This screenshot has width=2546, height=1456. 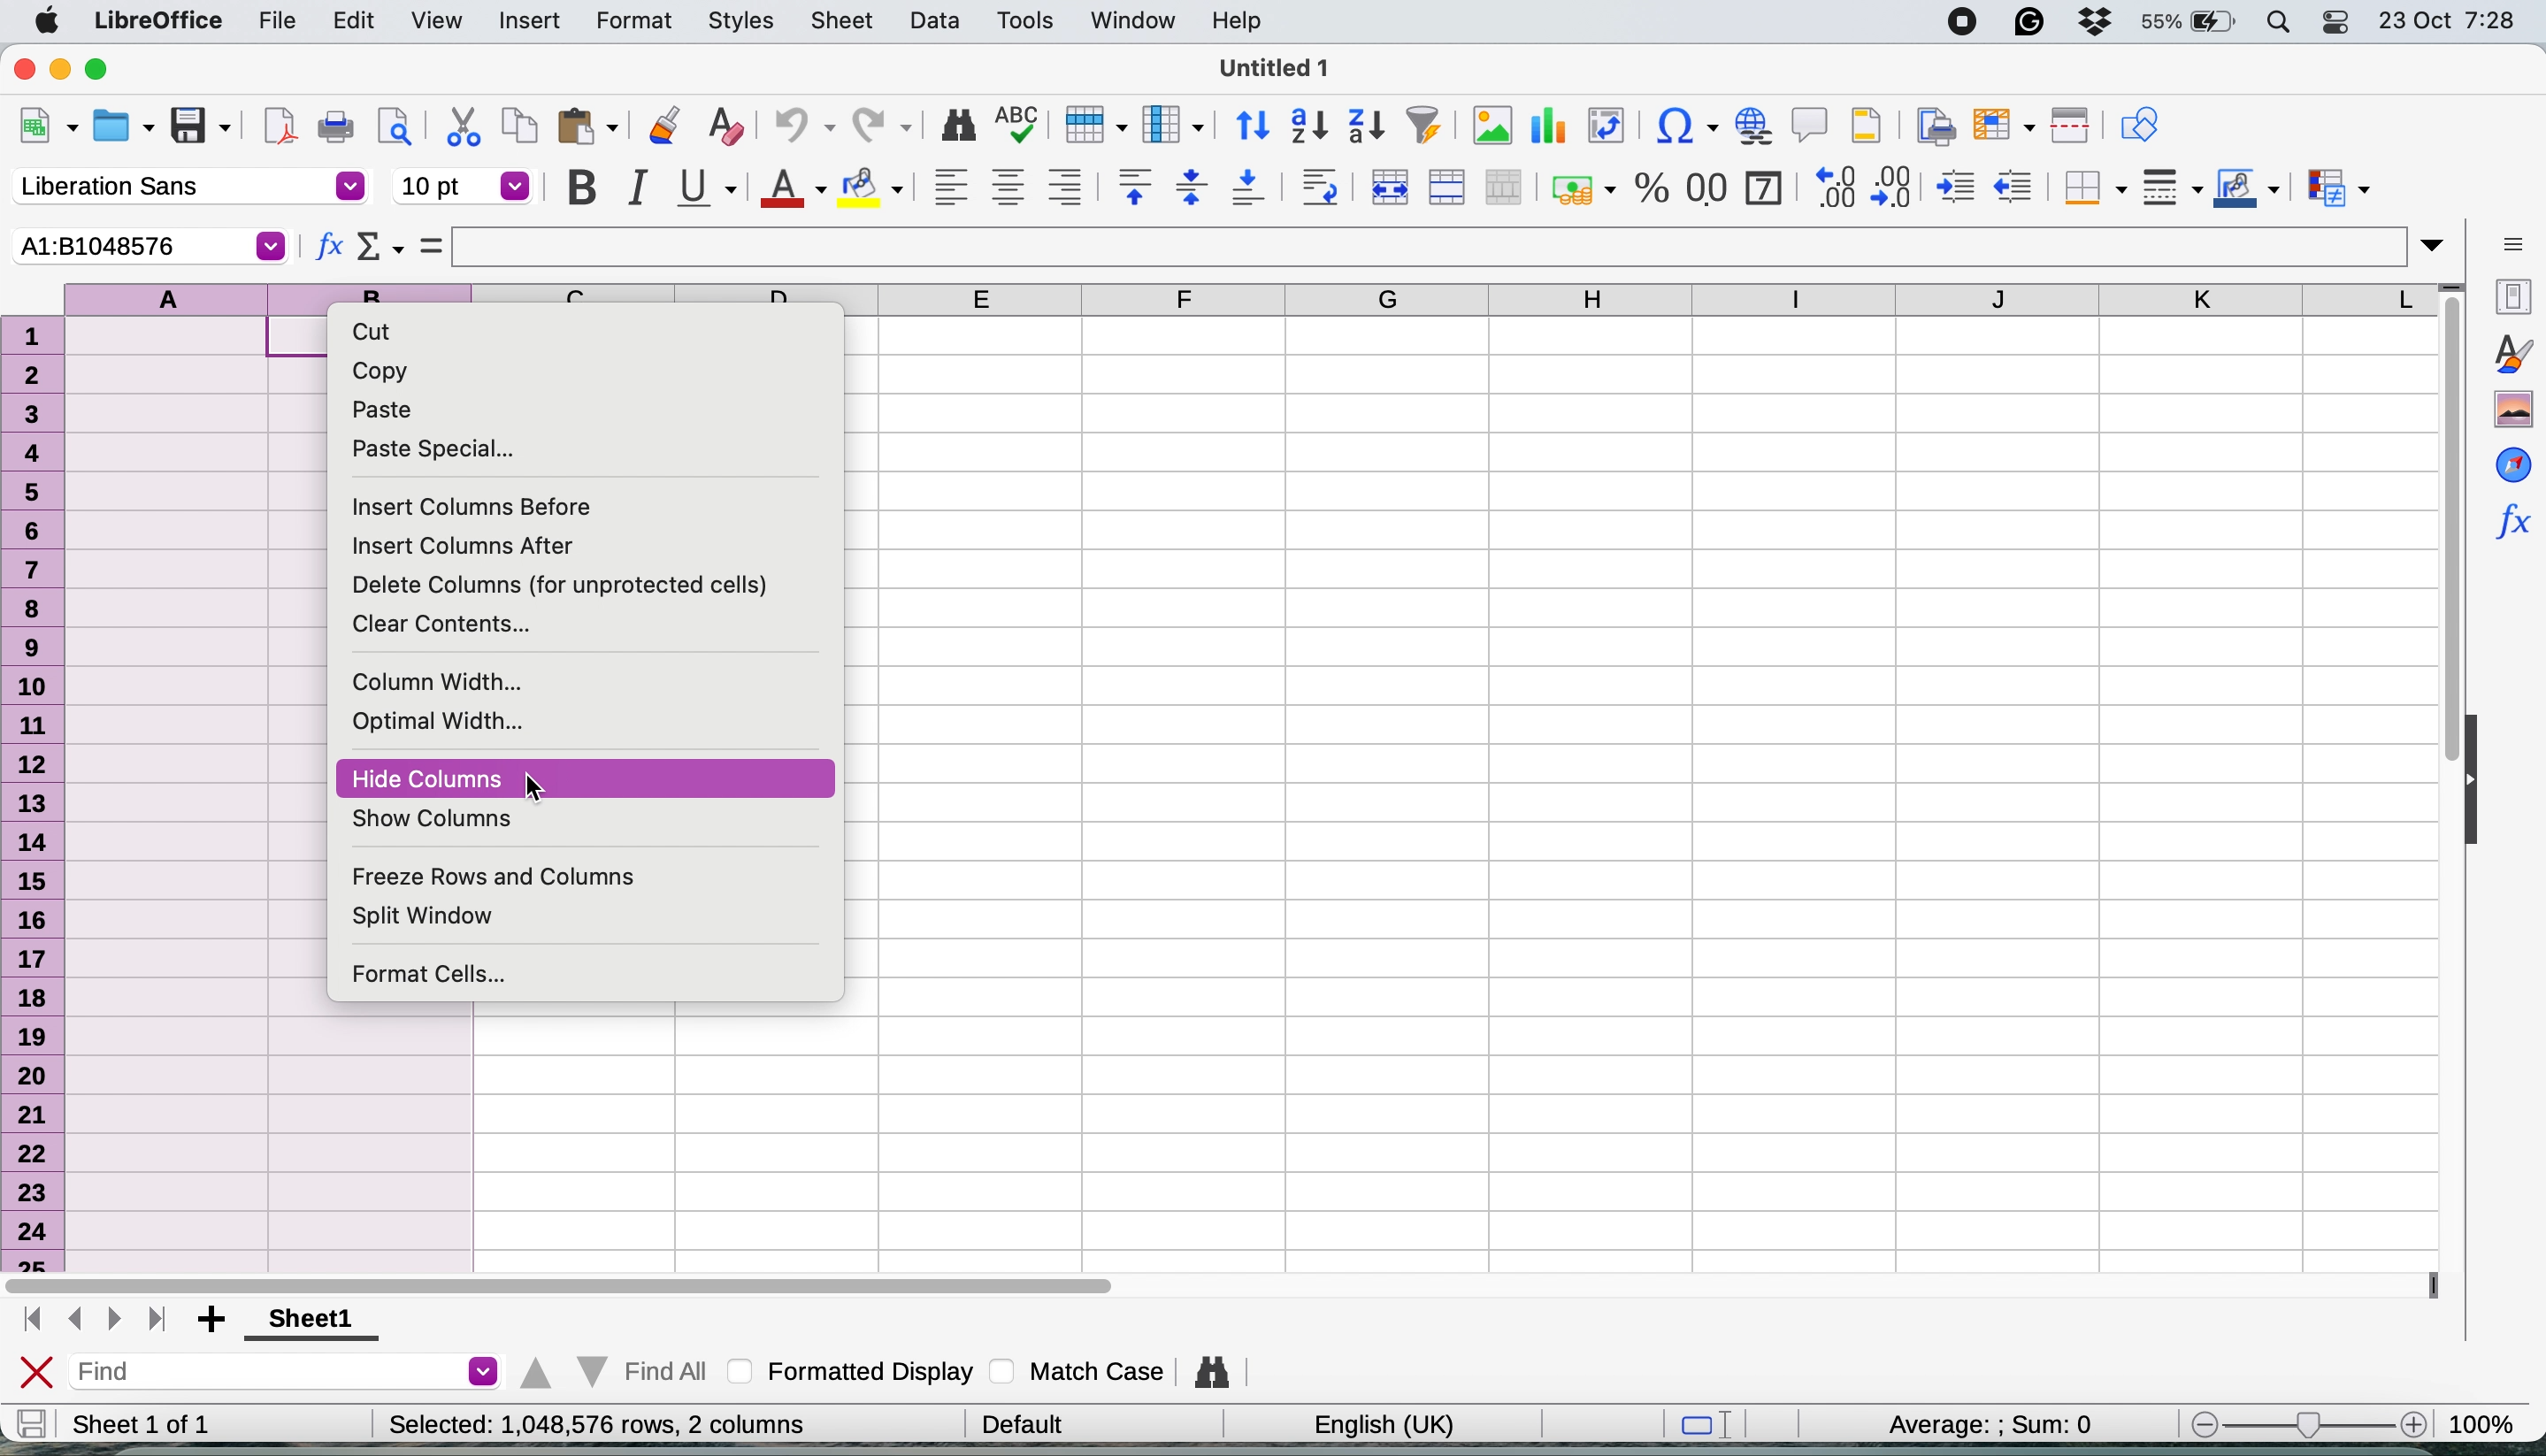 I want to click on window, so click(x=1132, y=20).